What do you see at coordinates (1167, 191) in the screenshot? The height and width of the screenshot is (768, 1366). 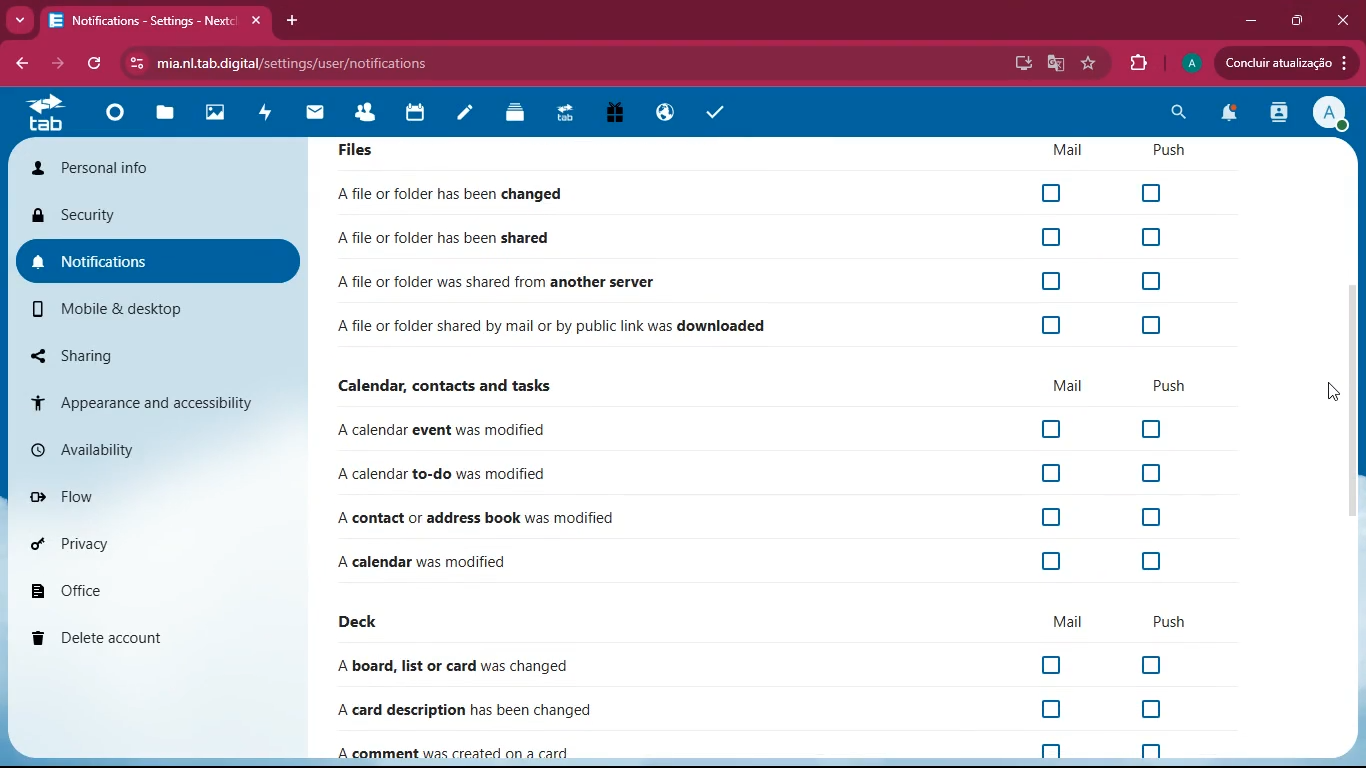 I see `Checkbox` at bounding box center [1167, 191].